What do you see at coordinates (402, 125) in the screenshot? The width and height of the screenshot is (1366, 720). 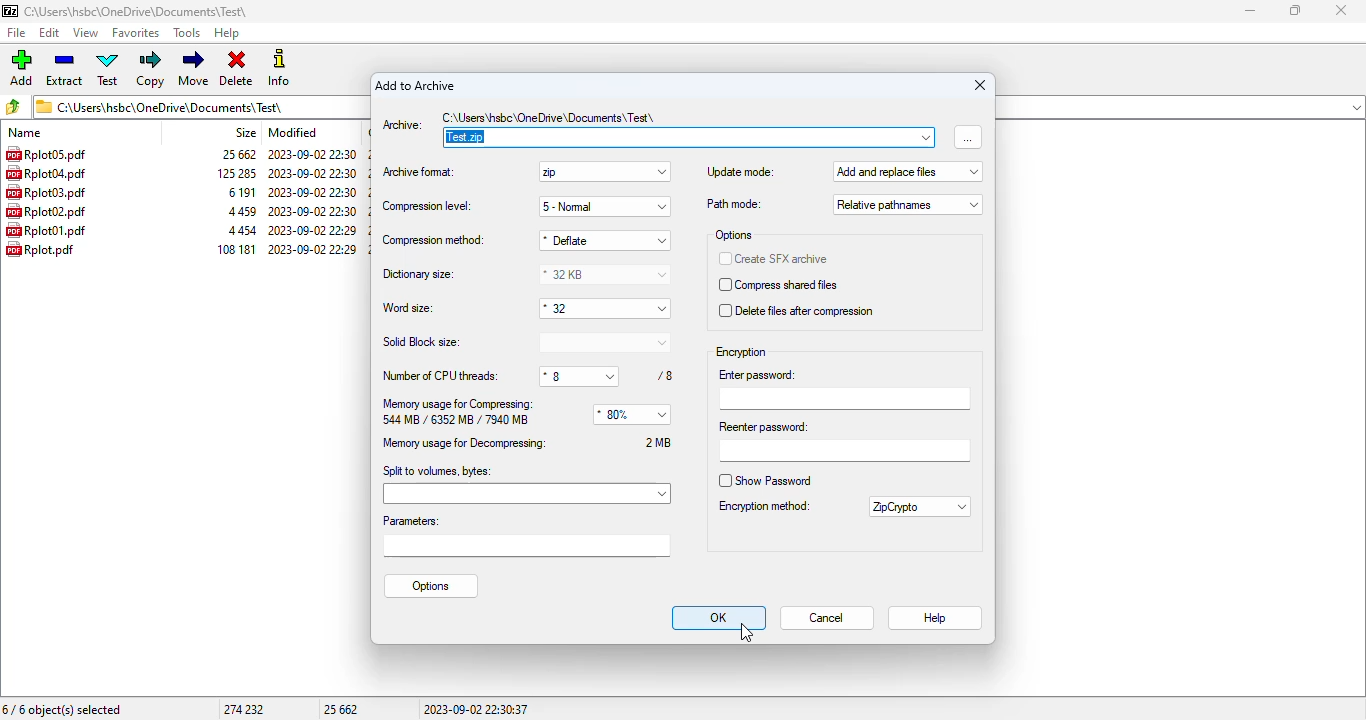 I see `archive: ` at bounding box center [402, 125].